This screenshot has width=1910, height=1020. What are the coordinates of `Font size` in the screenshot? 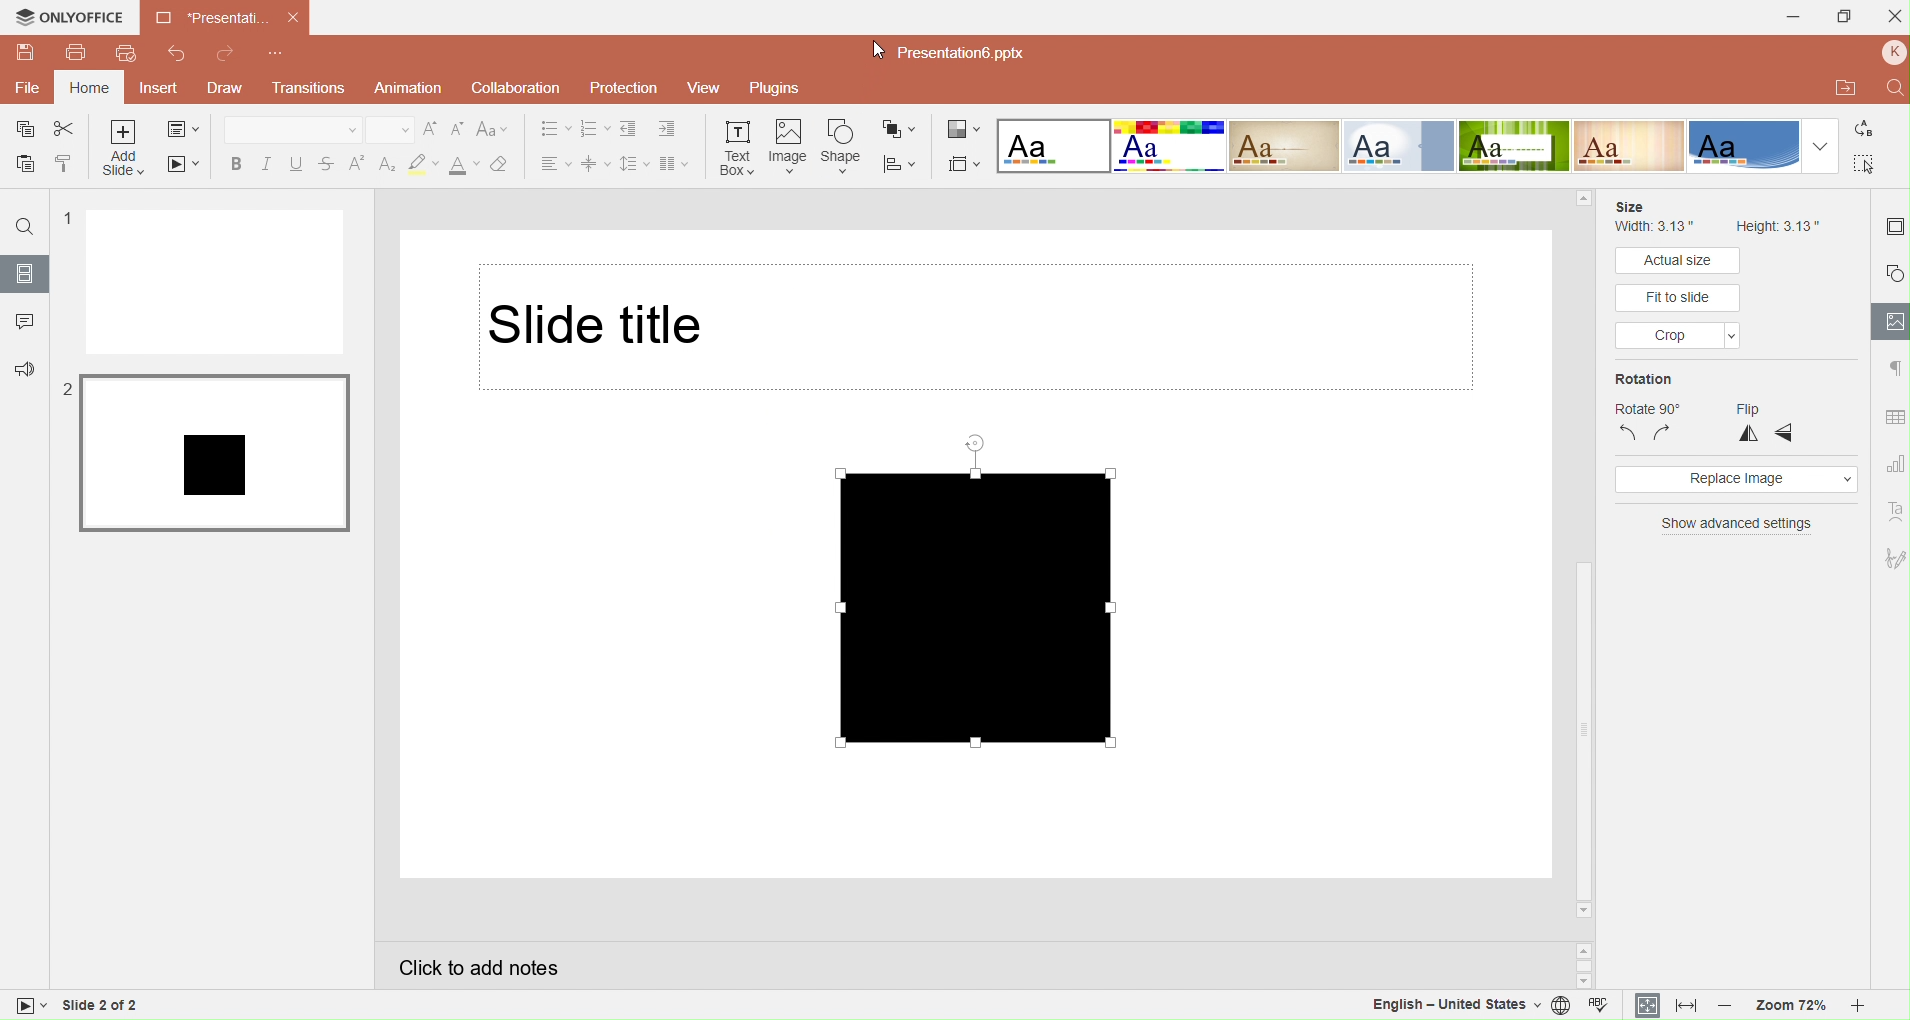 It's located at (390, 129).